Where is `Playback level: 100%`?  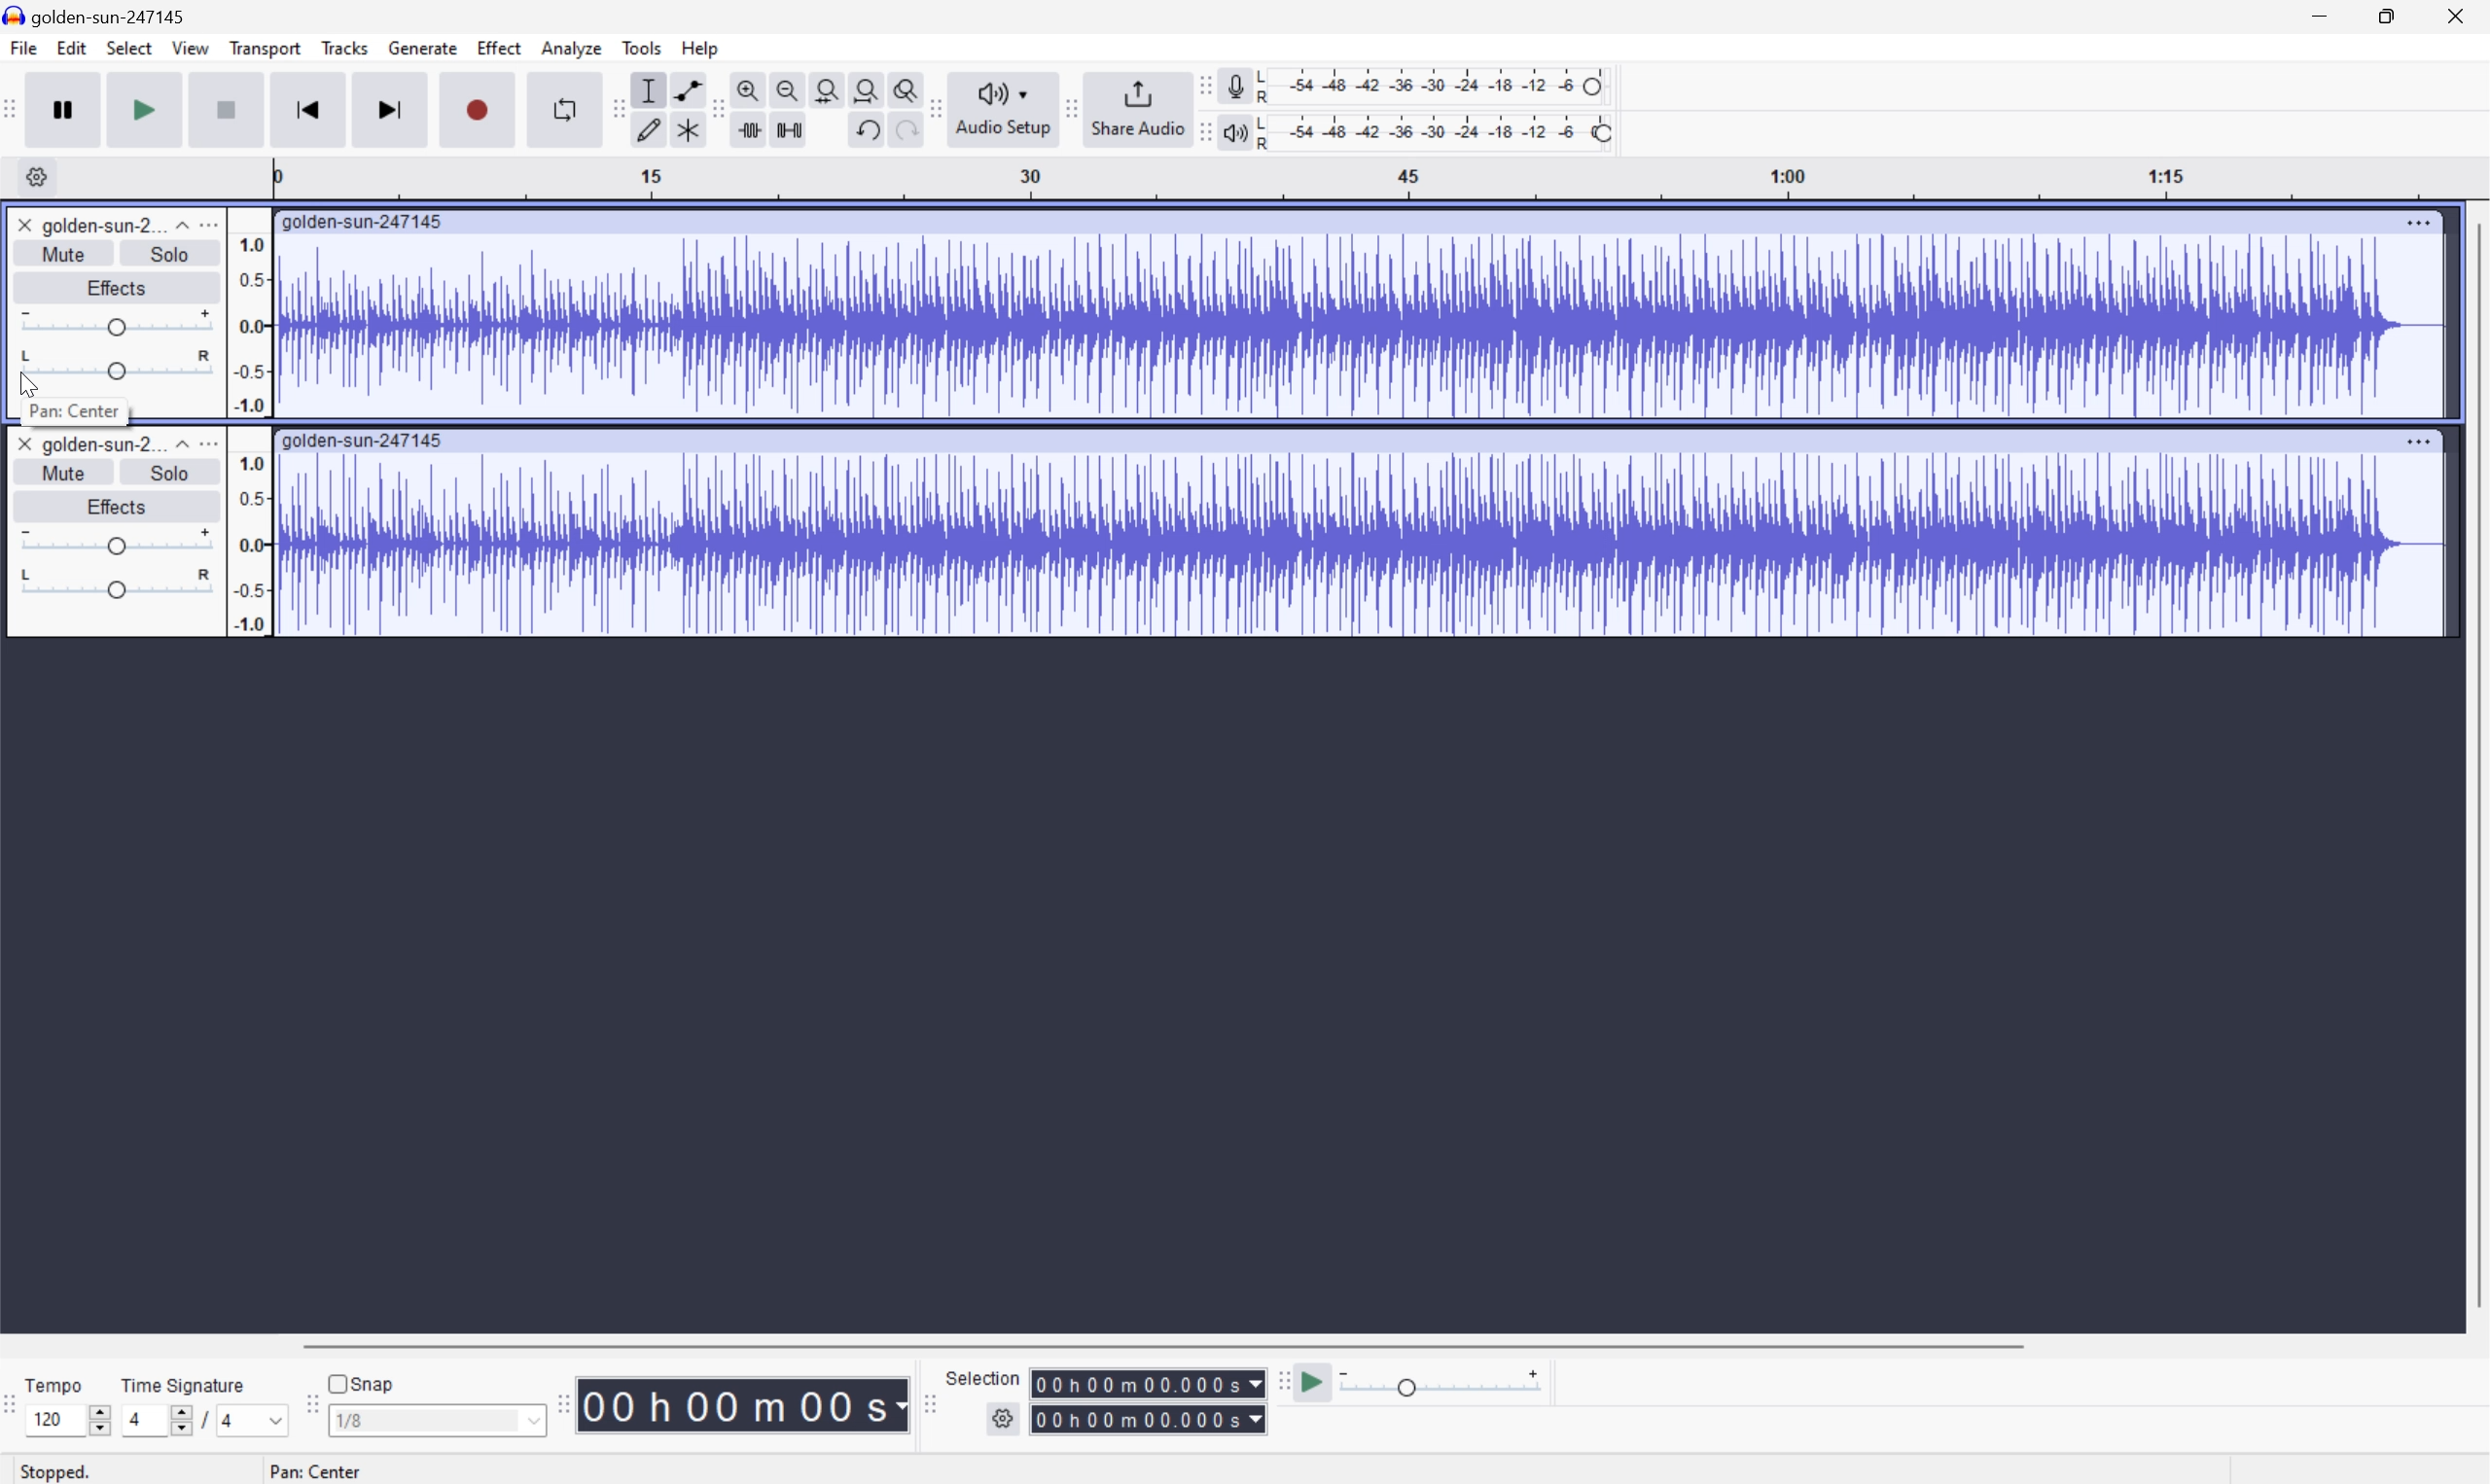
Playback level: 100% is located at coordinates (1438, 135).